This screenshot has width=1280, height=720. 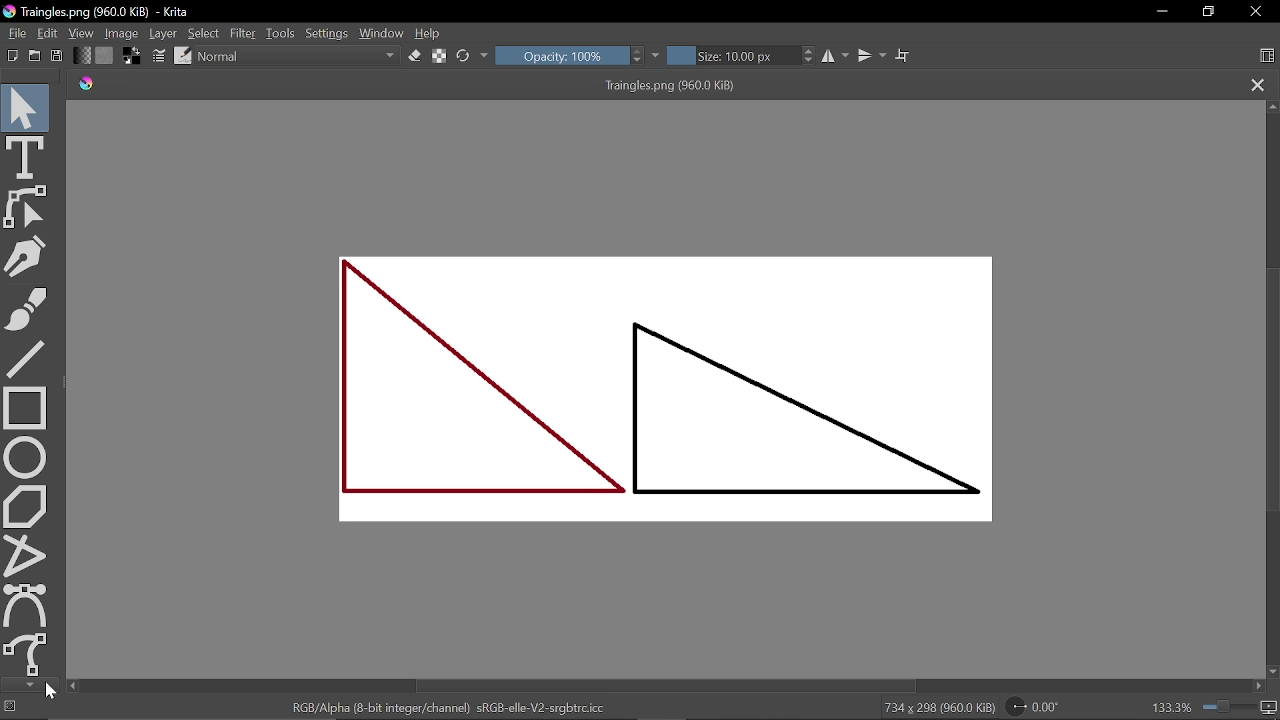 I want to click on Pixel size, so click(x=1267, y=708).